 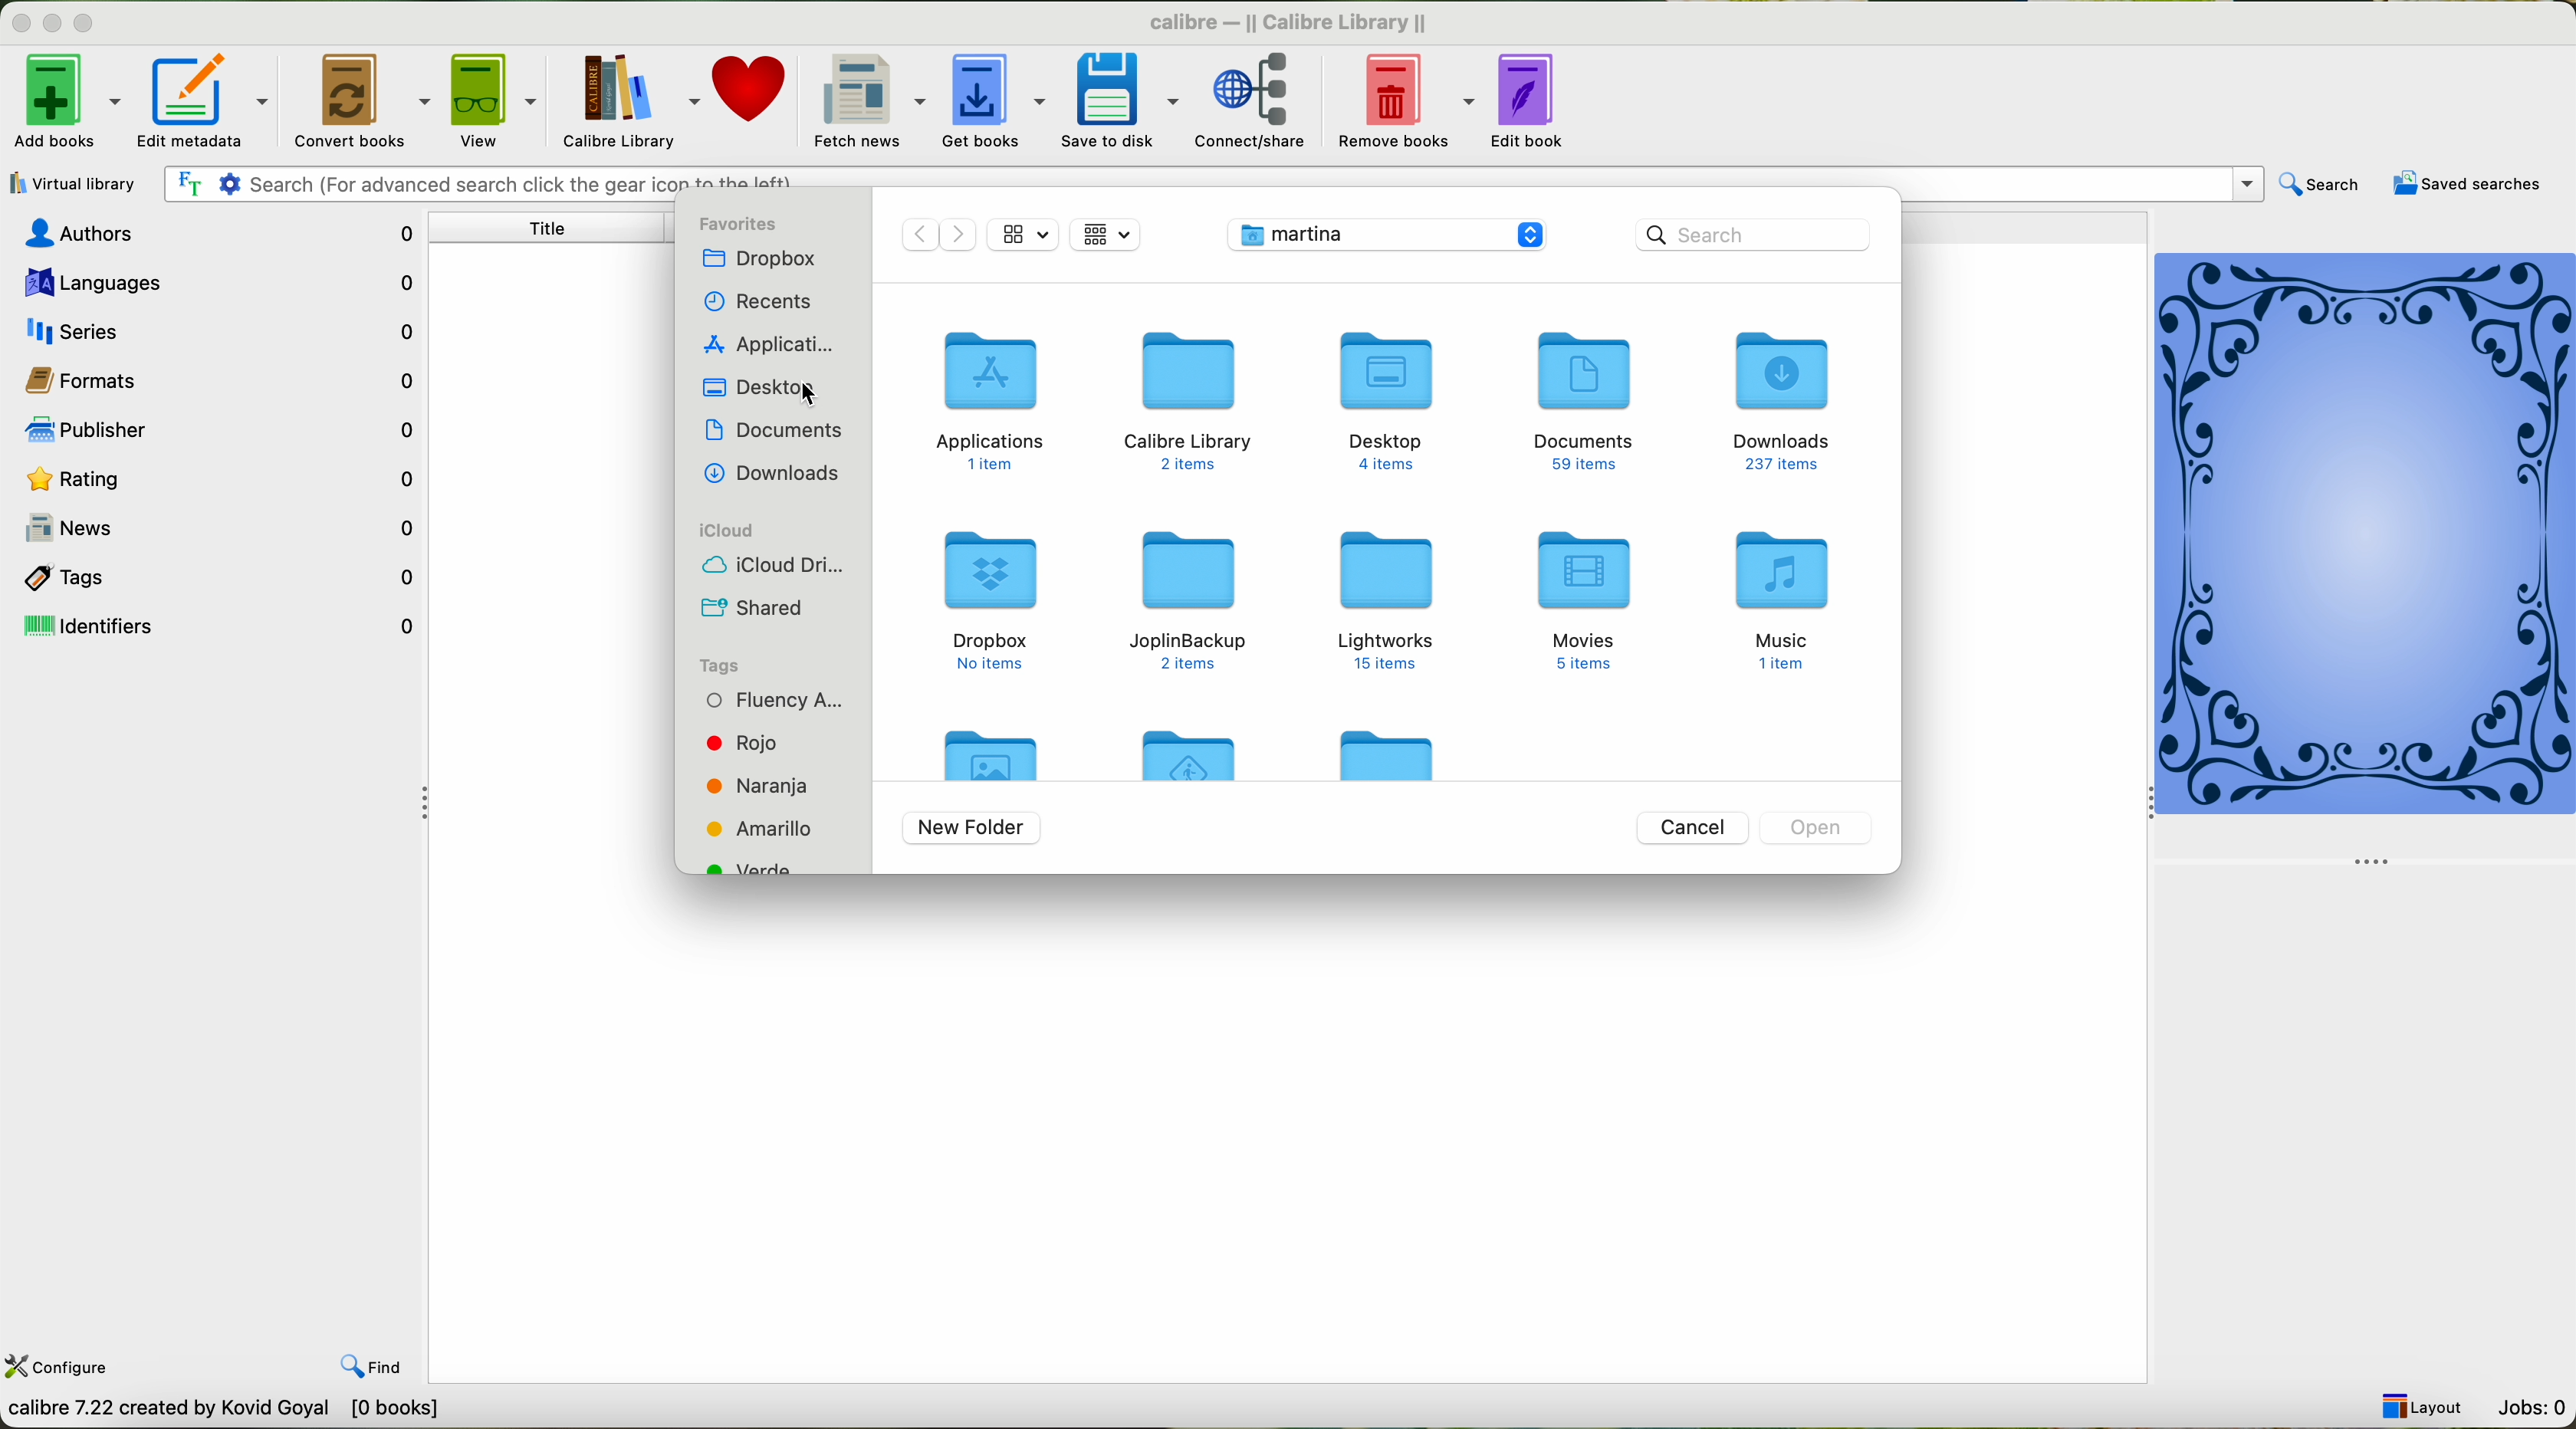 What do you see at coordinates (1586, 406) in the screenshot?
I see `Documents` at bounding box center [1586, 406].